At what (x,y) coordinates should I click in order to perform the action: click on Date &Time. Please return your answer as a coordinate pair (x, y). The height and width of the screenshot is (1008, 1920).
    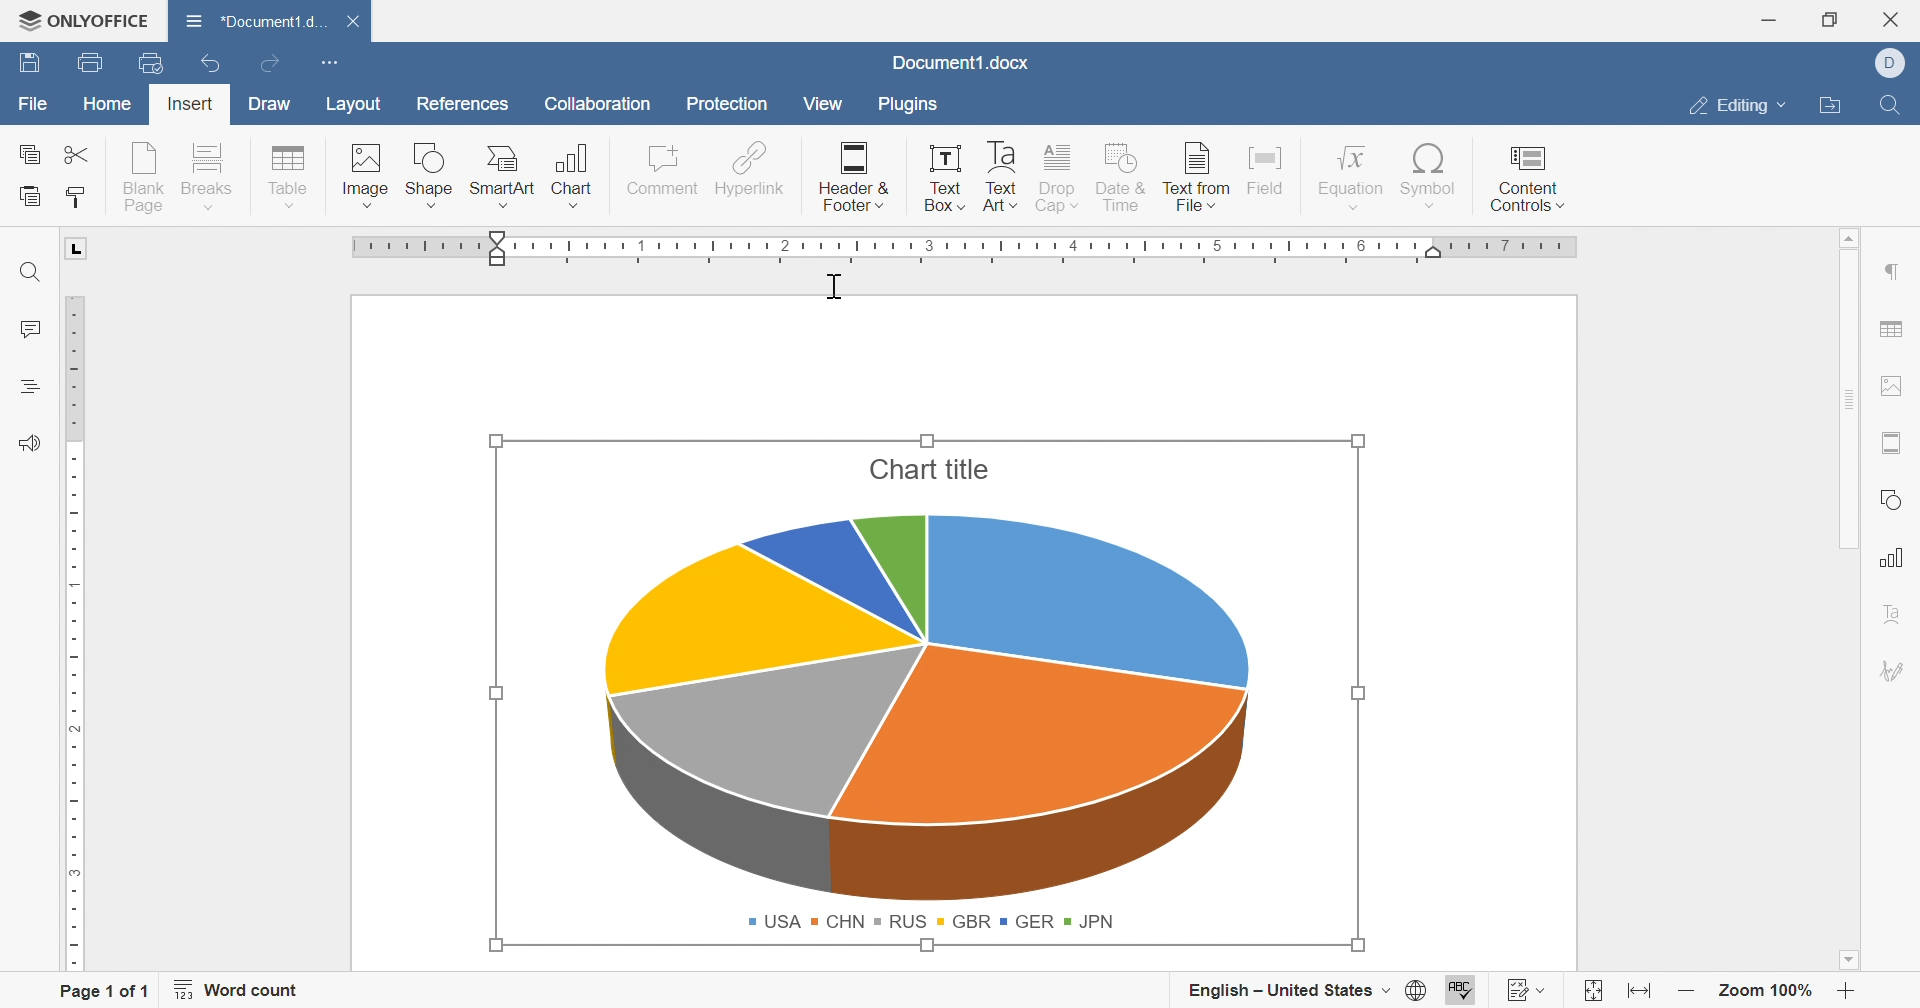
    Looking at the image, I should click on (1121, 176).